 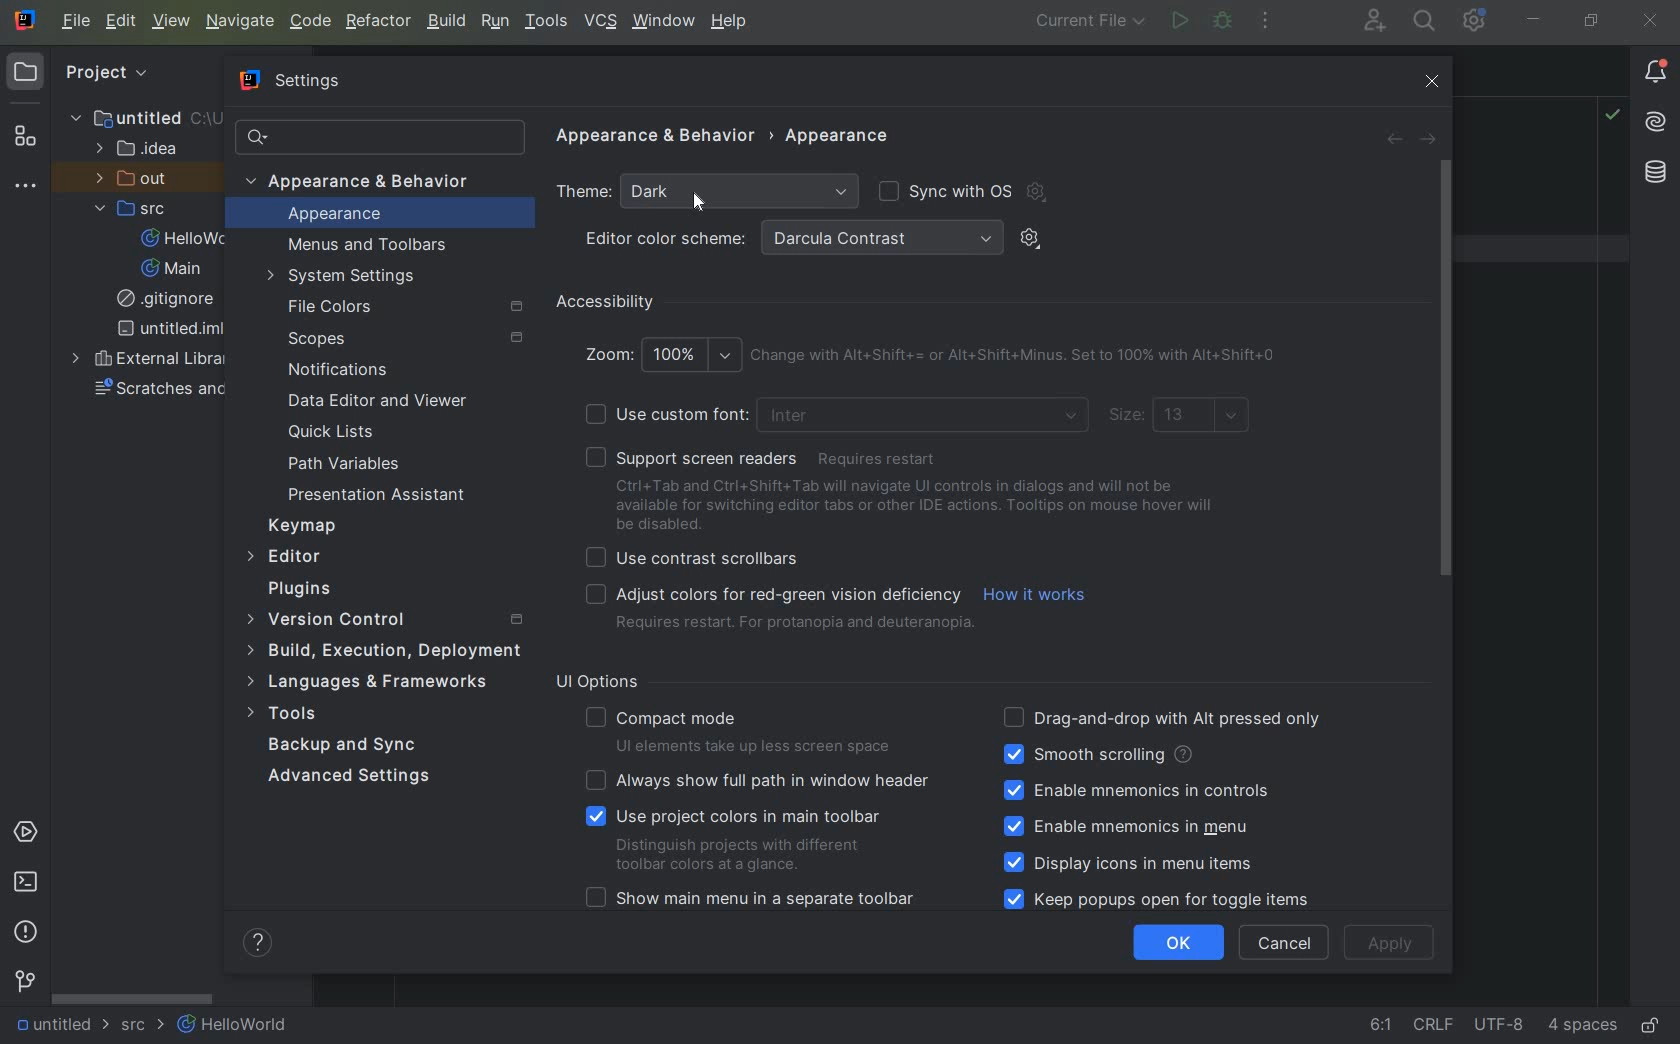 What do you see at coordinates (769, 458) in the screenshot?
I see `SUPPORT SCREEN READERS` at bounding box center [769, 458].